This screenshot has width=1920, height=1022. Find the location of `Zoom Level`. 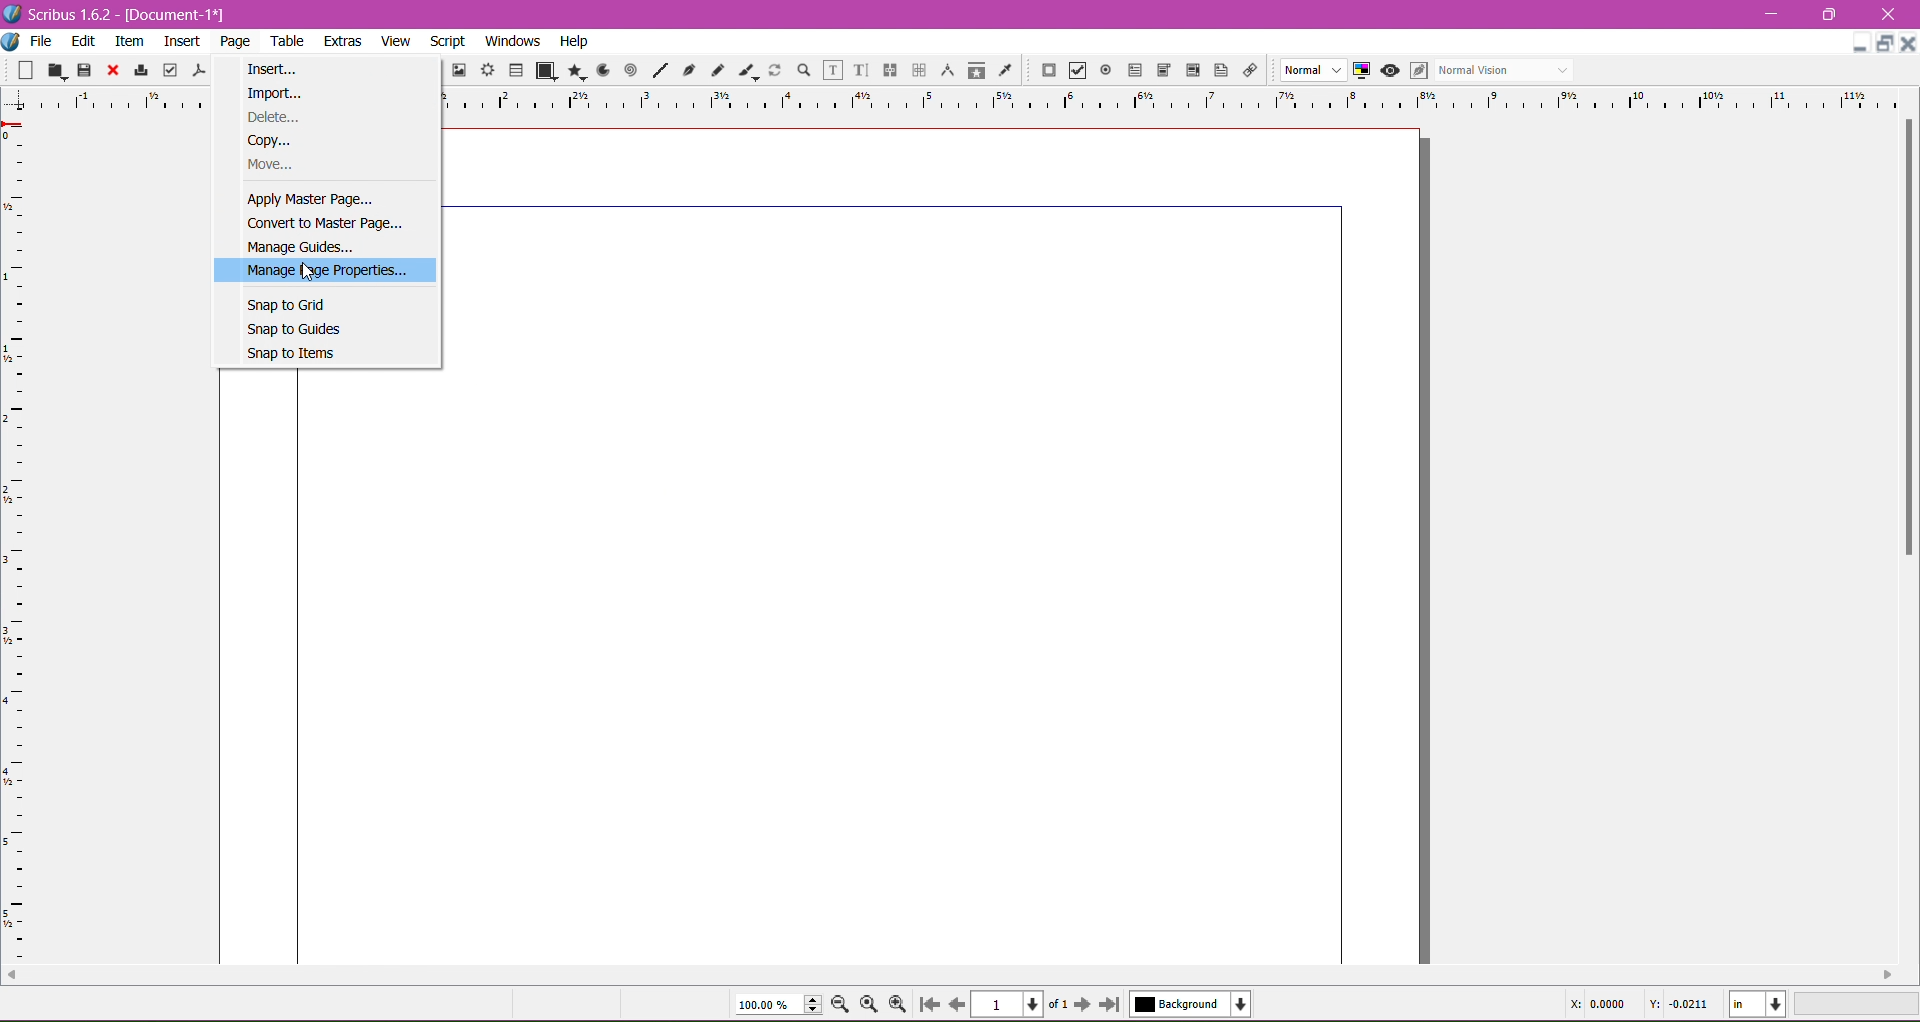

Zoom Level is located at coordinates (1858, 1004).